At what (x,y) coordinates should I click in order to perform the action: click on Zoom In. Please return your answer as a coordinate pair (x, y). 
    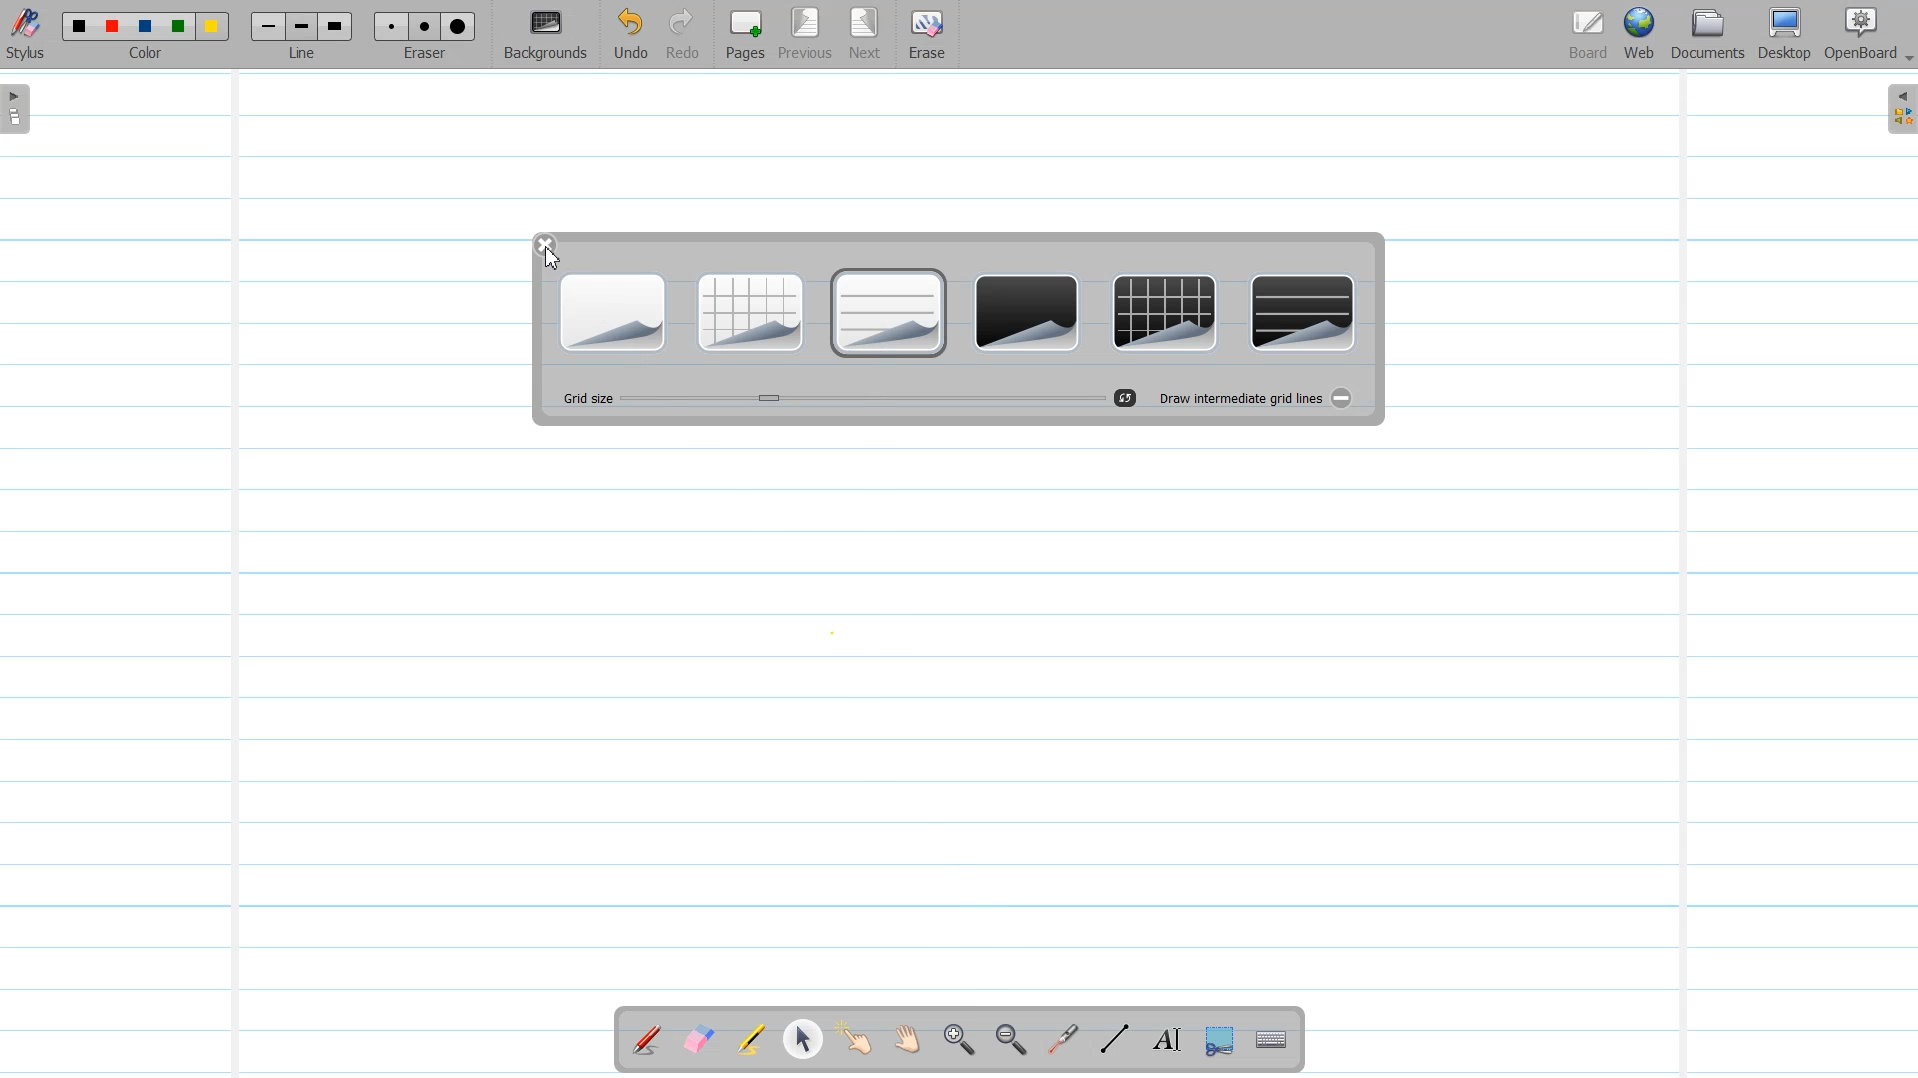
    Looking at the image, I should click on (958, 1041).